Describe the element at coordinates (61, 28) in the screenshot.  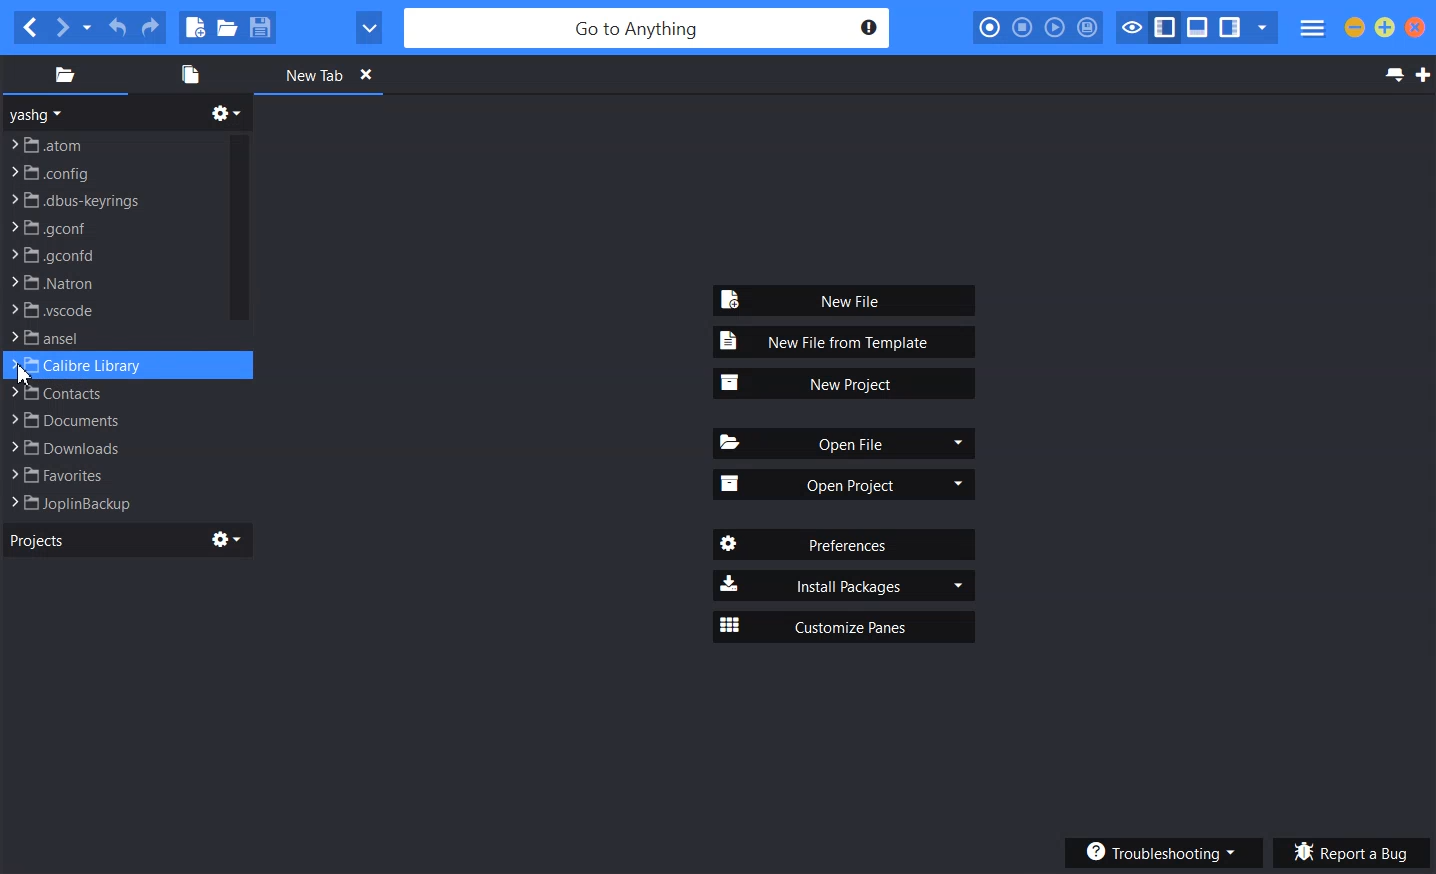
I see `Go Forward one location` at that location.